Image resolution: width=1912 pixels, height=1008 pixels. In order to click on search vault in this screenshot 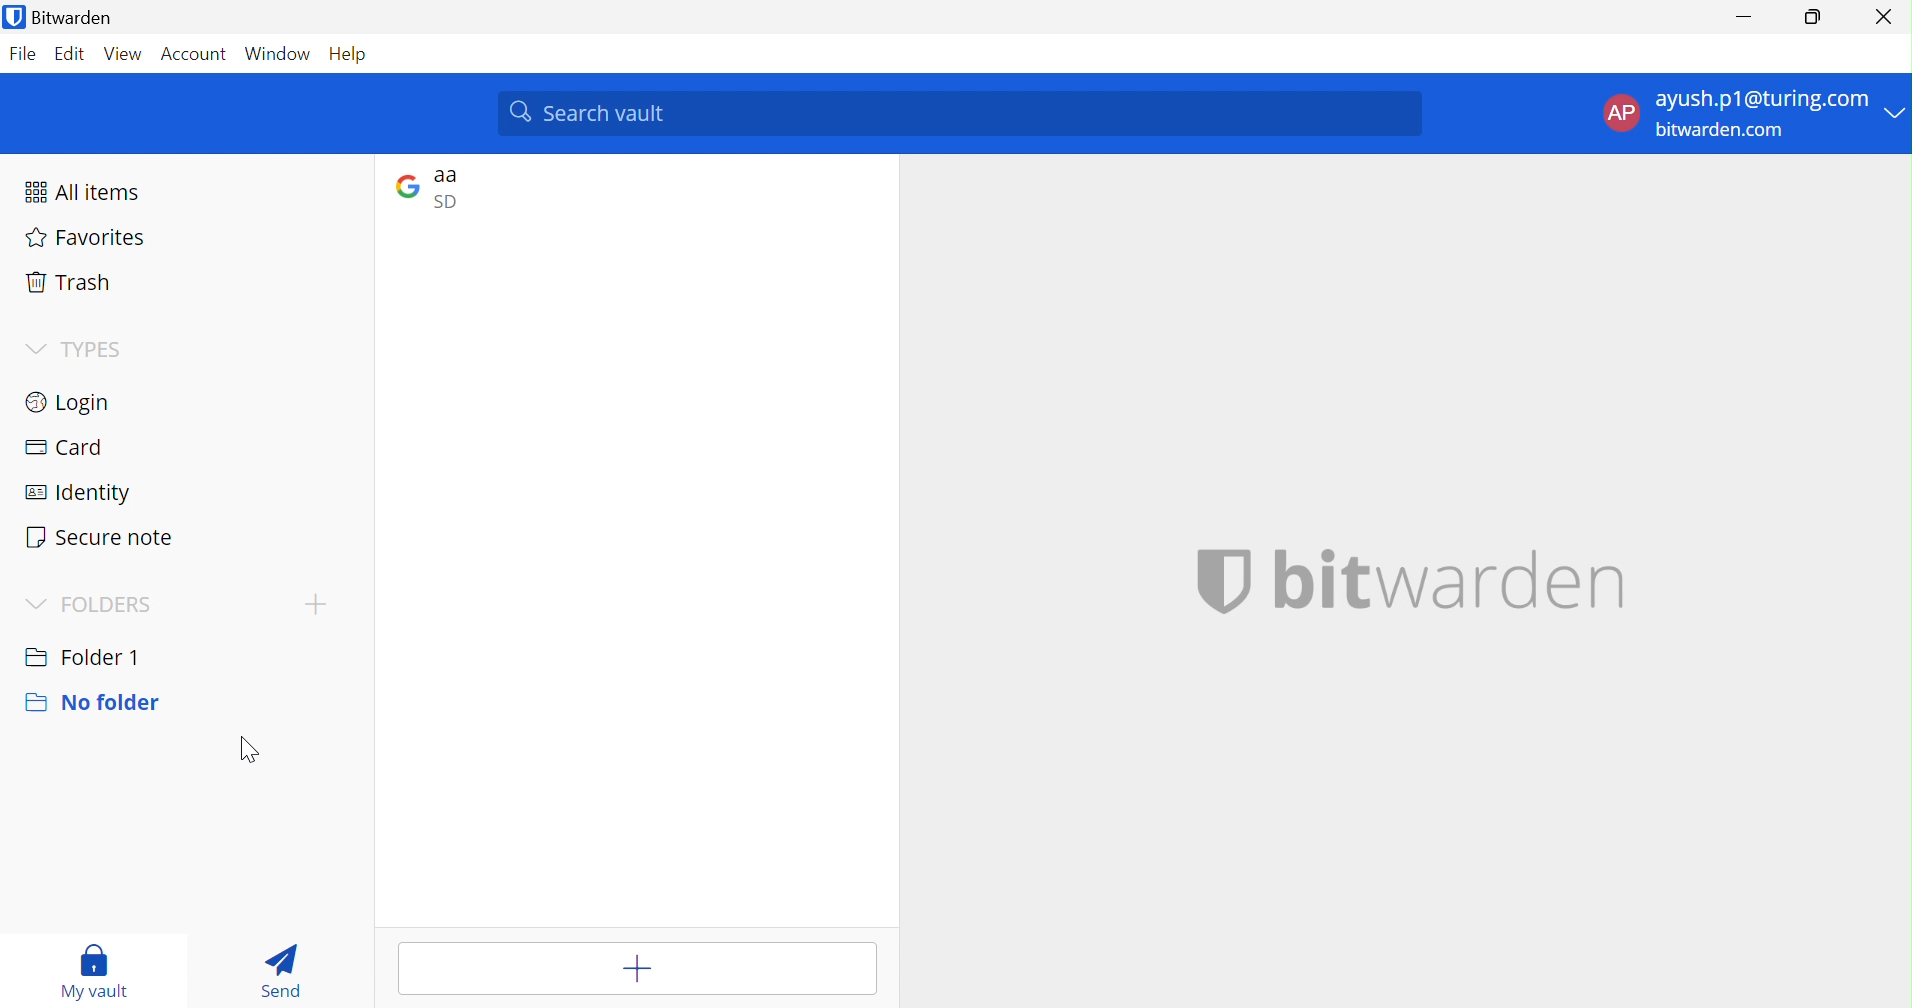, I will do `click(964, 114)`.